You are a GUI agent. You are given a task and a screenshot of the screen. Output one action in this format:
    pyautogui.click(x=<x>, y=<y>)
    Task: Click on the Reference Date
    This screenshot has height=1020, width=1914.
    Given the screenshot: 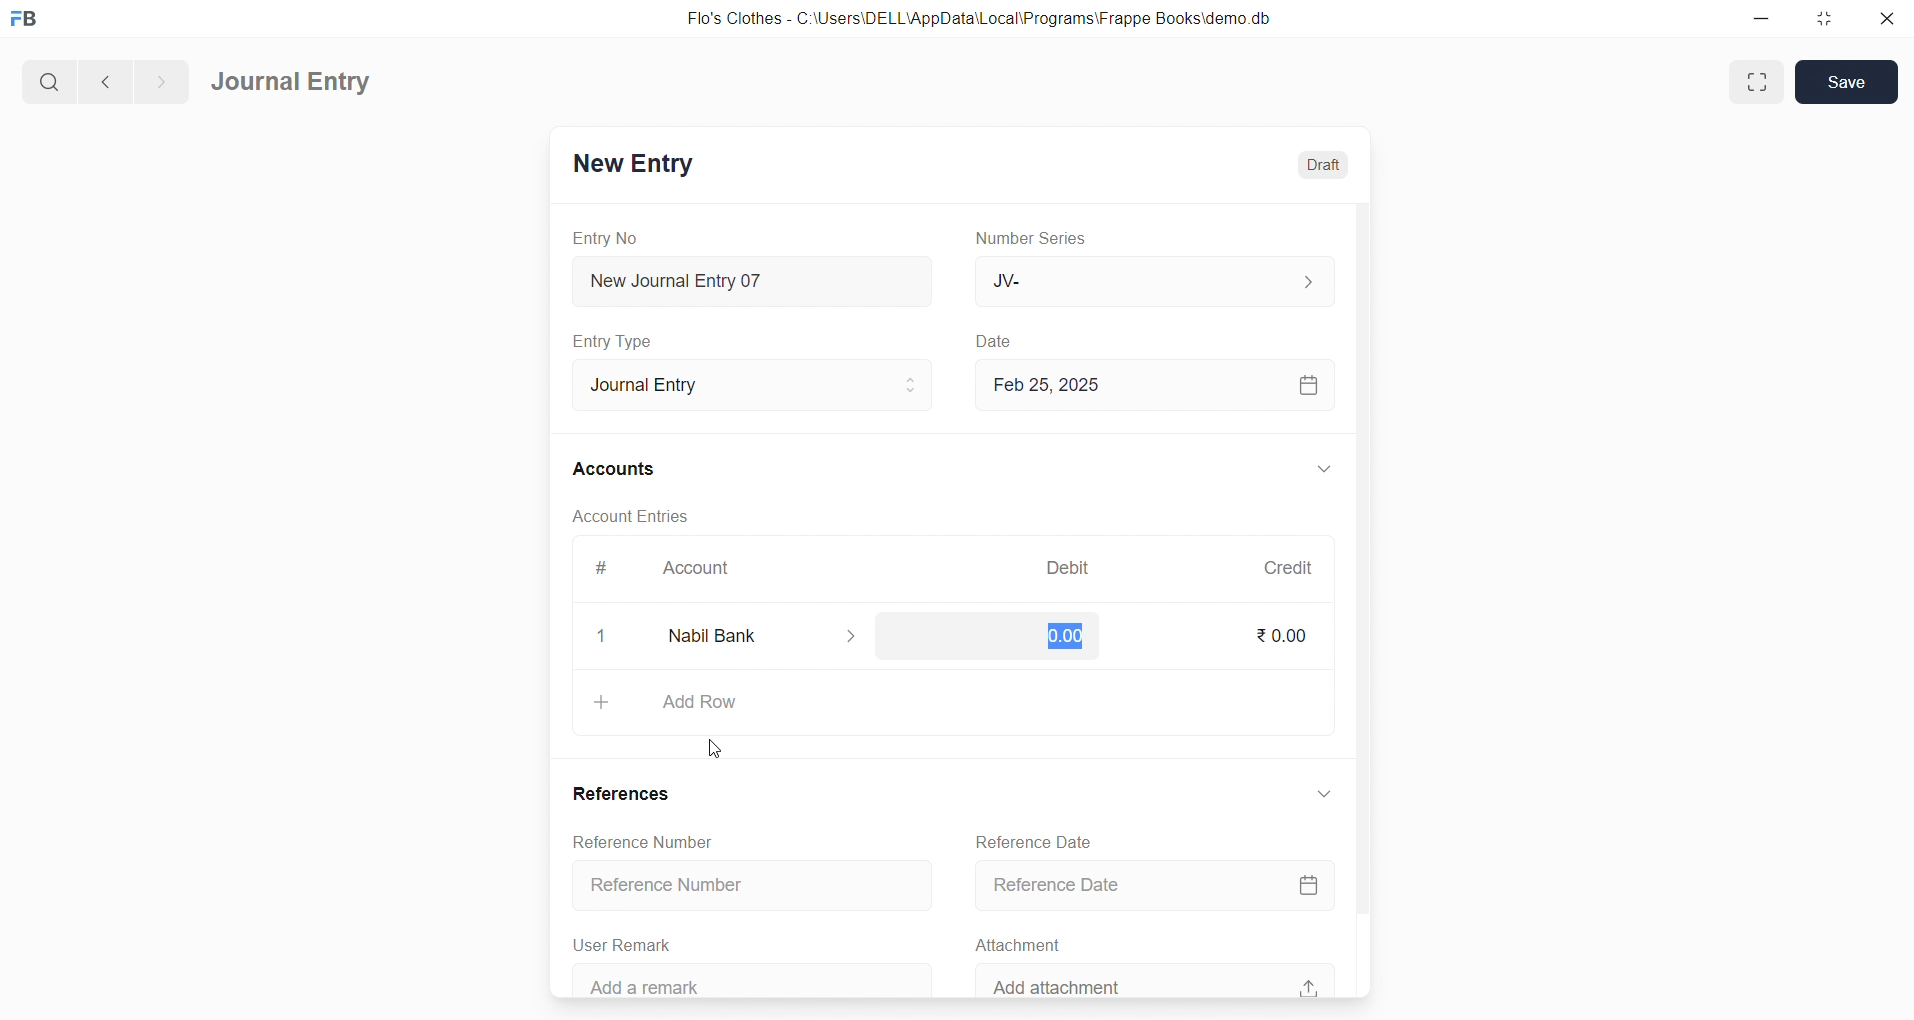 What is the action you would take?
    pyautogui.click(x=1161, y=883)
    